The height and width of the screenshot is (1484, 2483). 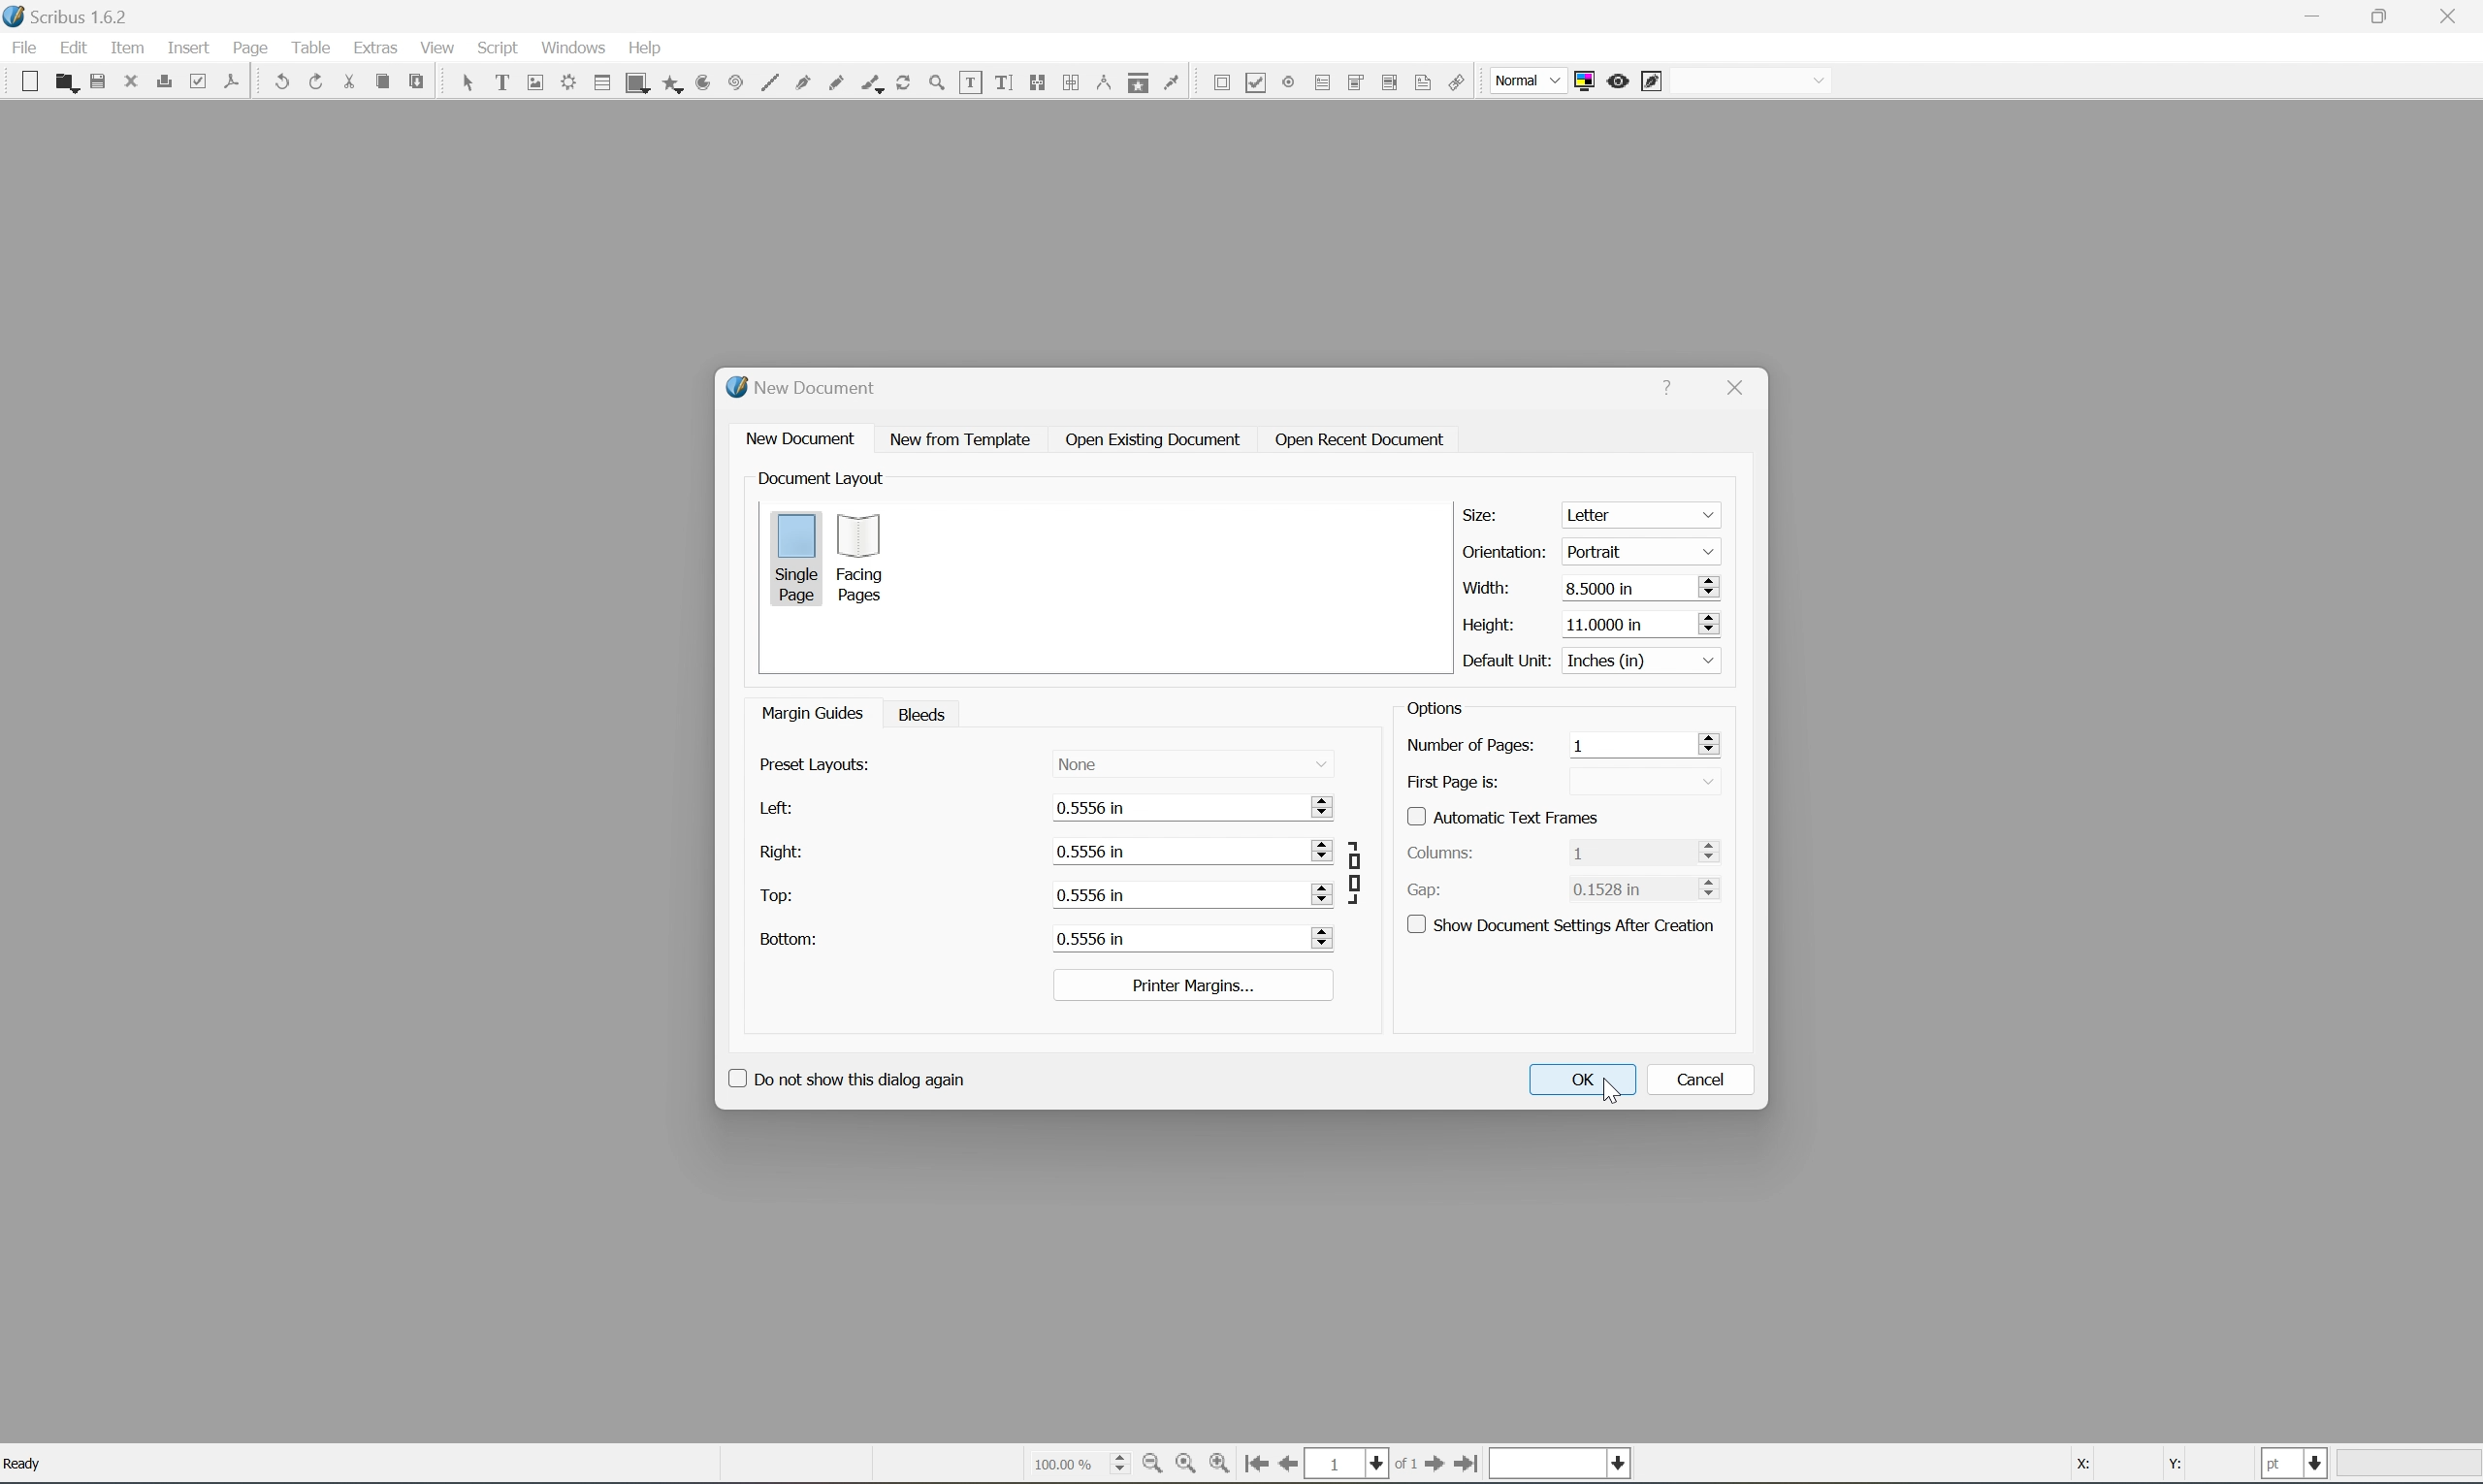 I want to click on bleeds, so click(x=928, y=718).